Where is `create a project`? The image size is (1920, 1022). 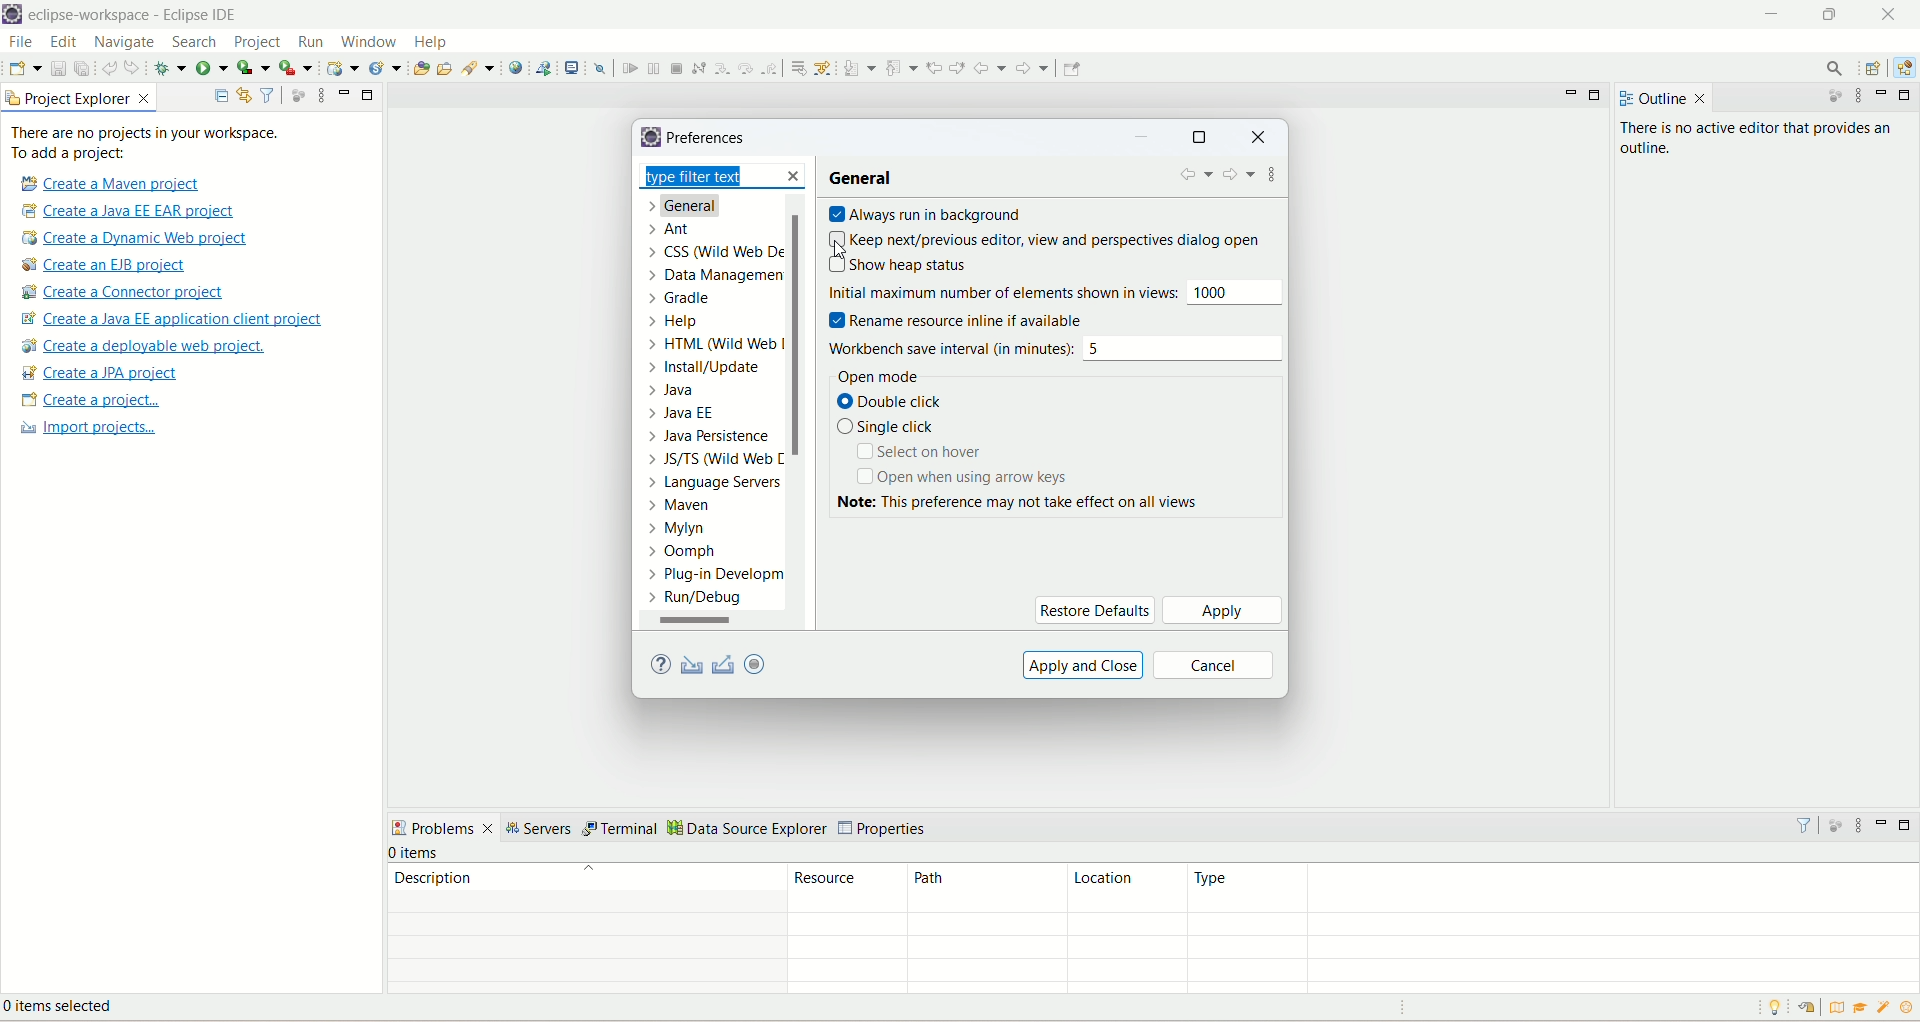
create a project is located at coordinates (88, 401).